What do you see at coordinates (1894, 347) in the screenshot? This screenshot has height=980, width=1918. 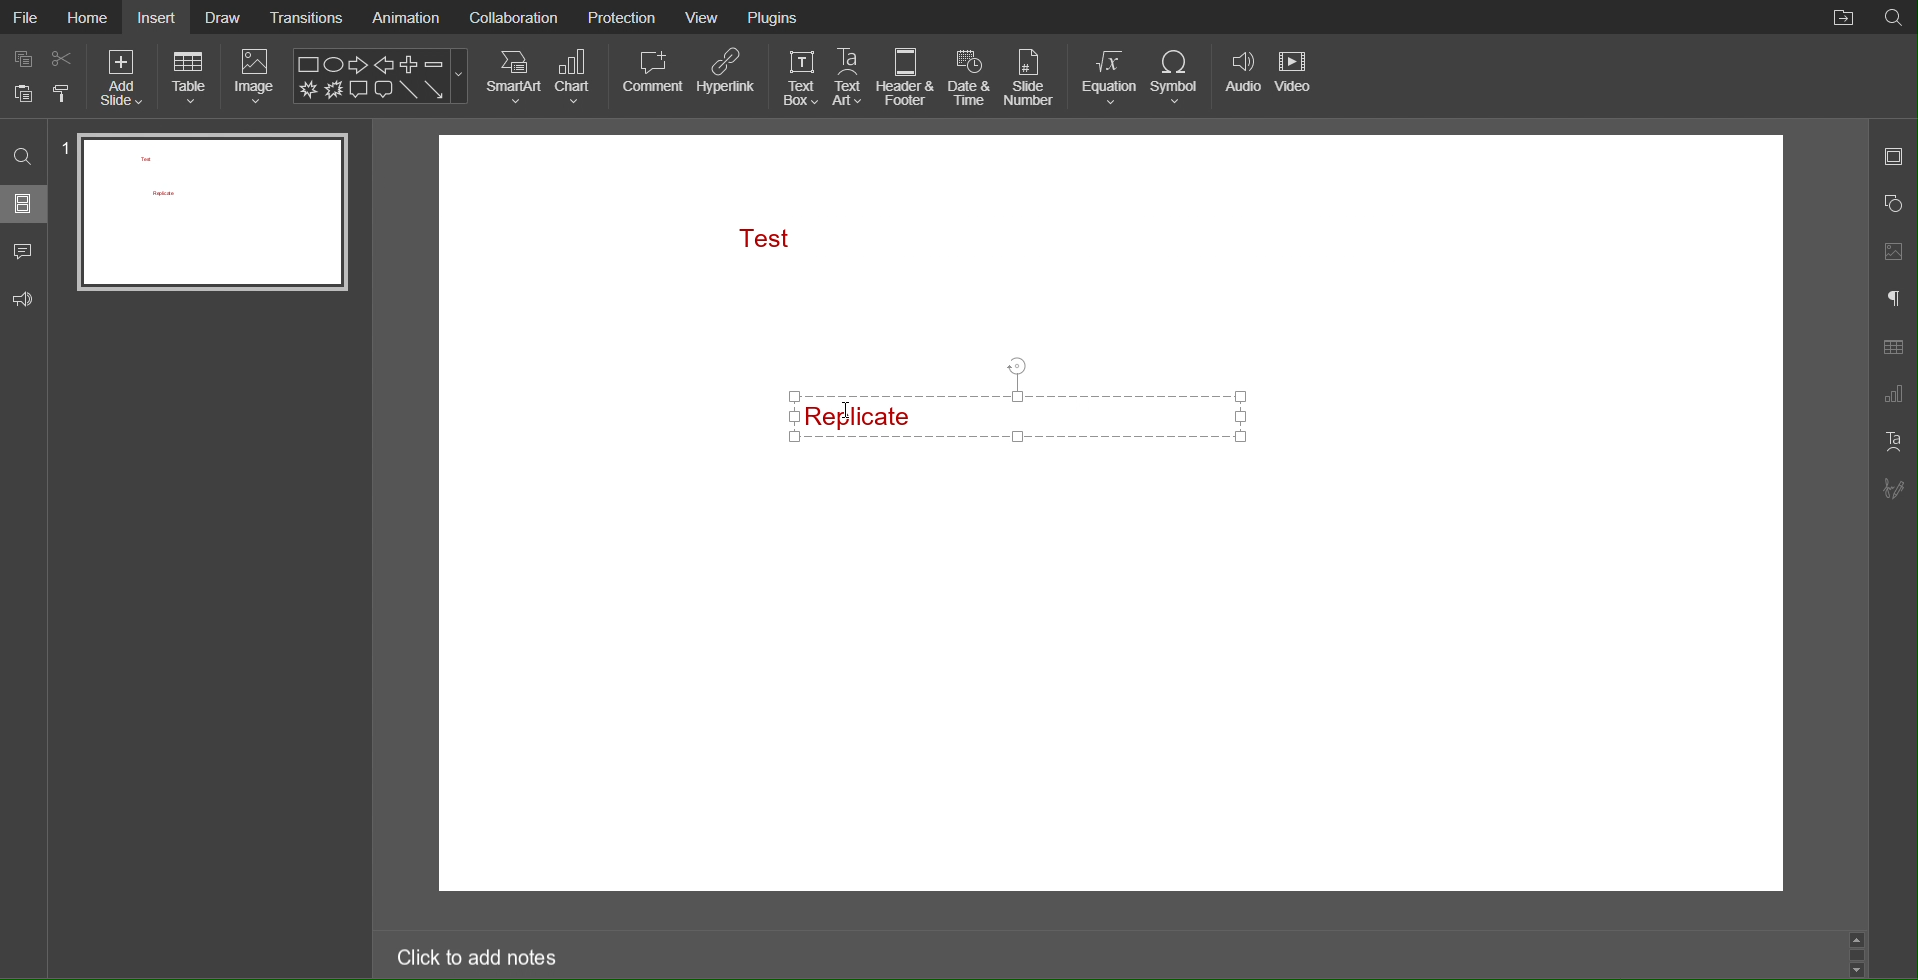 I see `Table Settings` at bounding box center [1894, 347].